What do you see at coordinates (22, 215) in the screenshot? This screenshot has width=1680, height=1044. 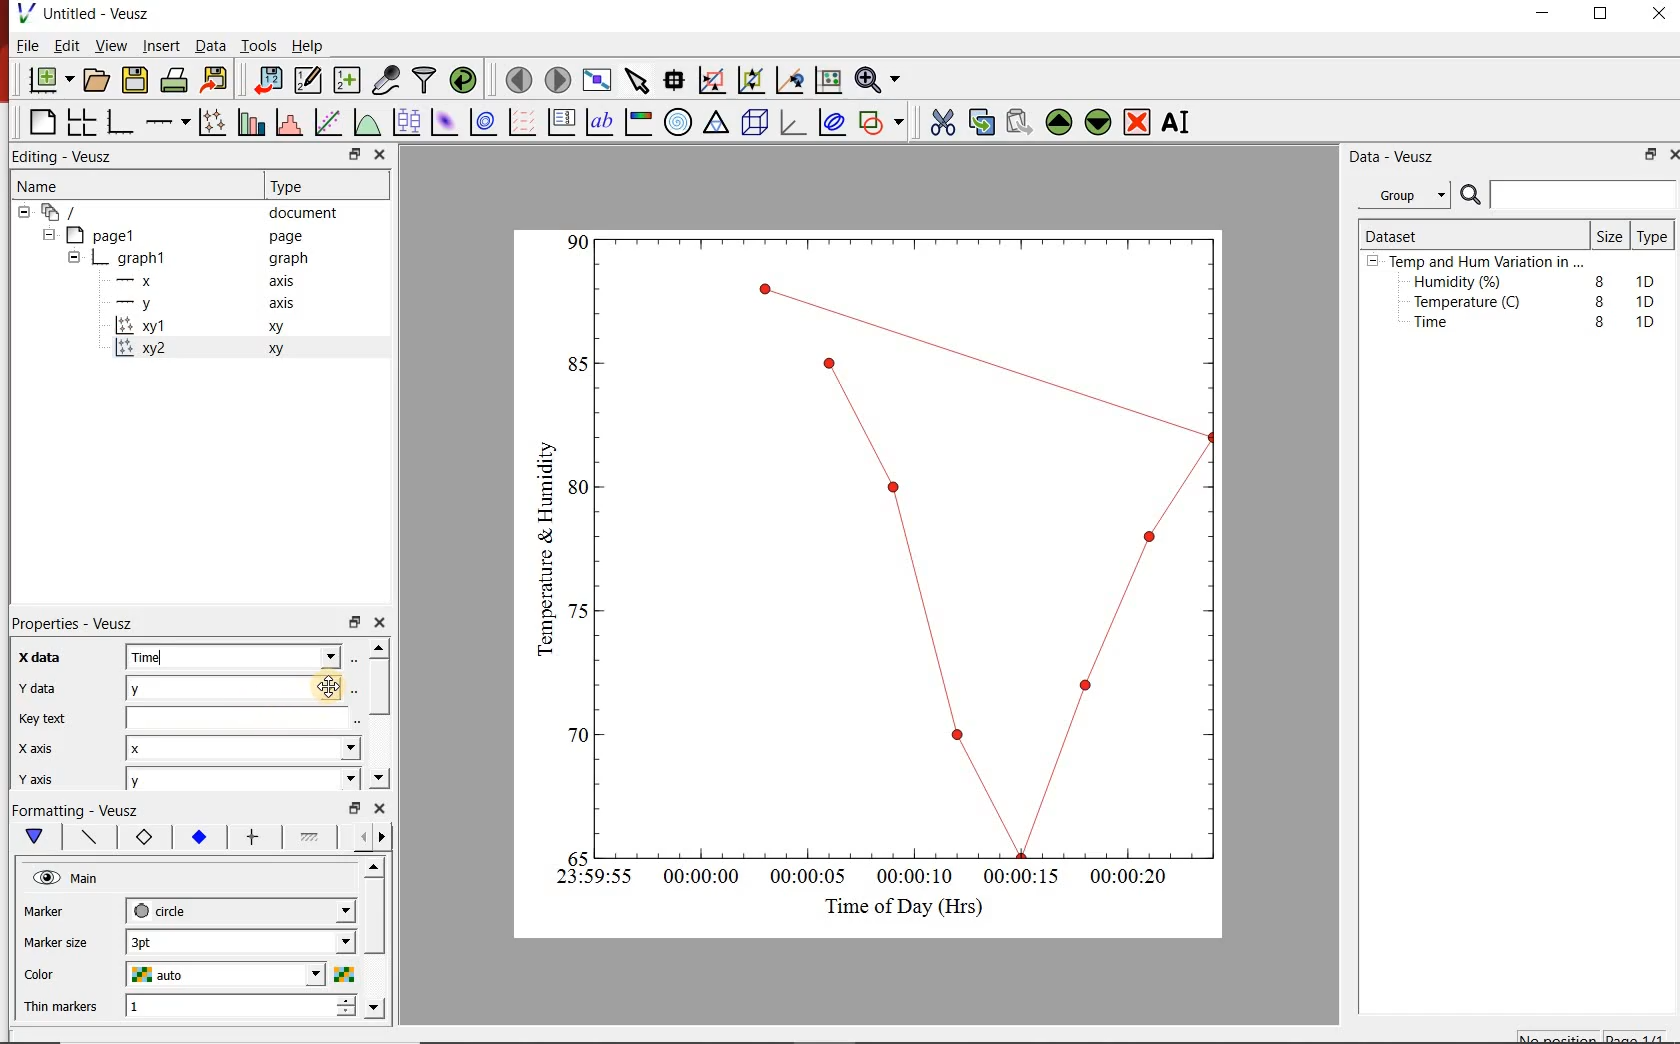 I see `hide sub menu` at bounding box center [22, 215].